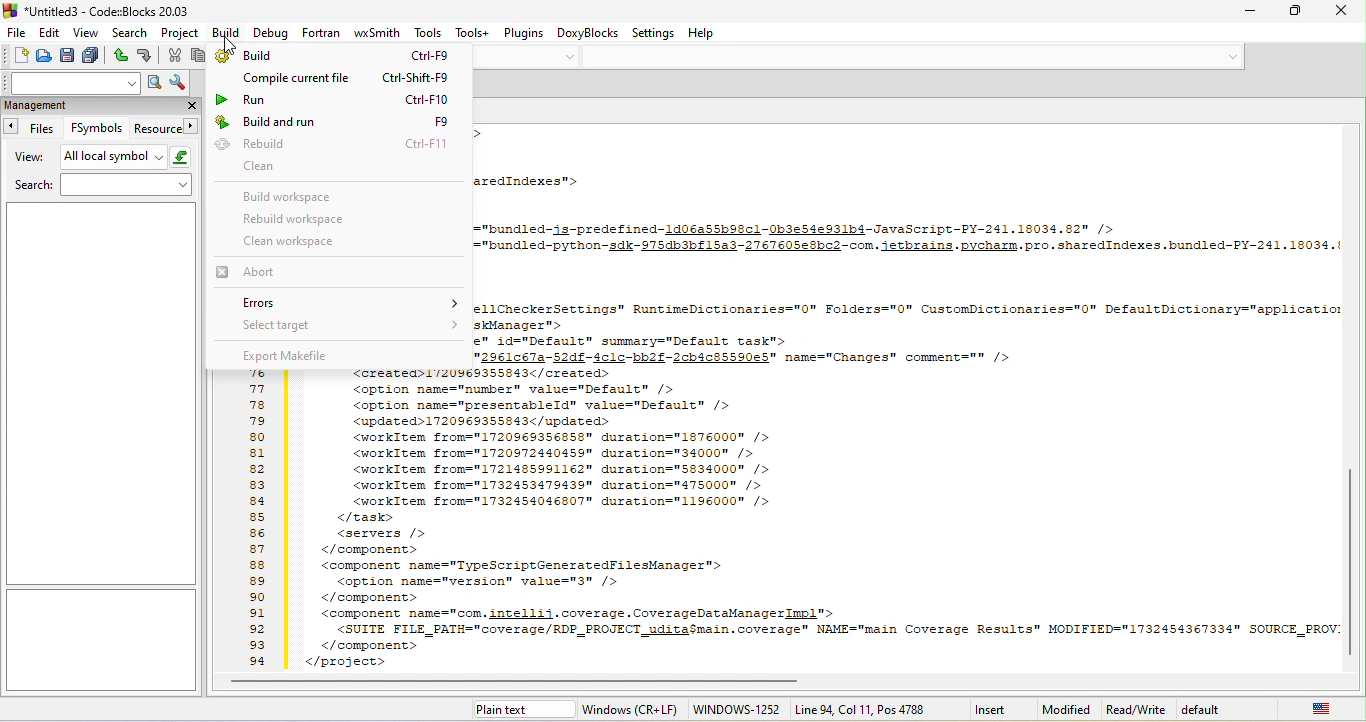 Image resolution: width=1366 pixels, height=722 pixels. Describe the element at coordinates (270, 33) in the screenshot. I see `debug` at that location.